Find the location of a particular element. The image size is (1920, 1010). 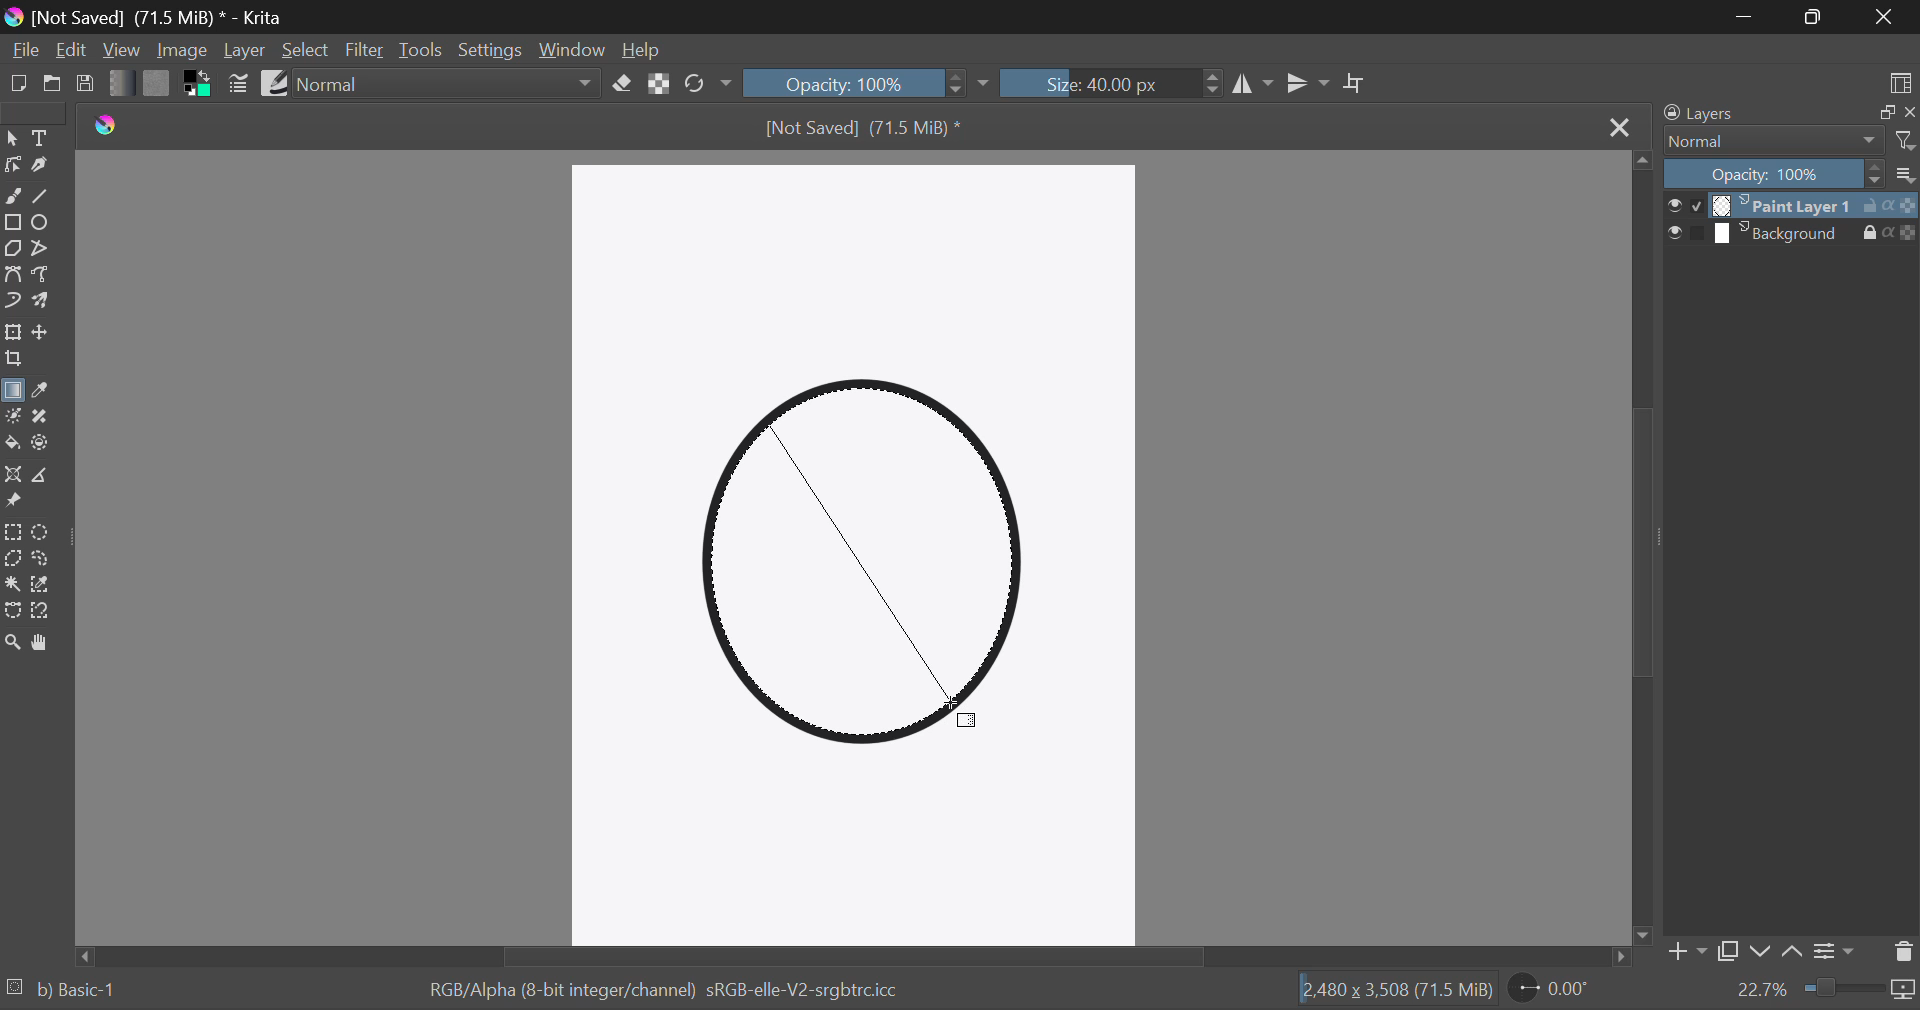

Measurement is located at coordinates (47, 477).